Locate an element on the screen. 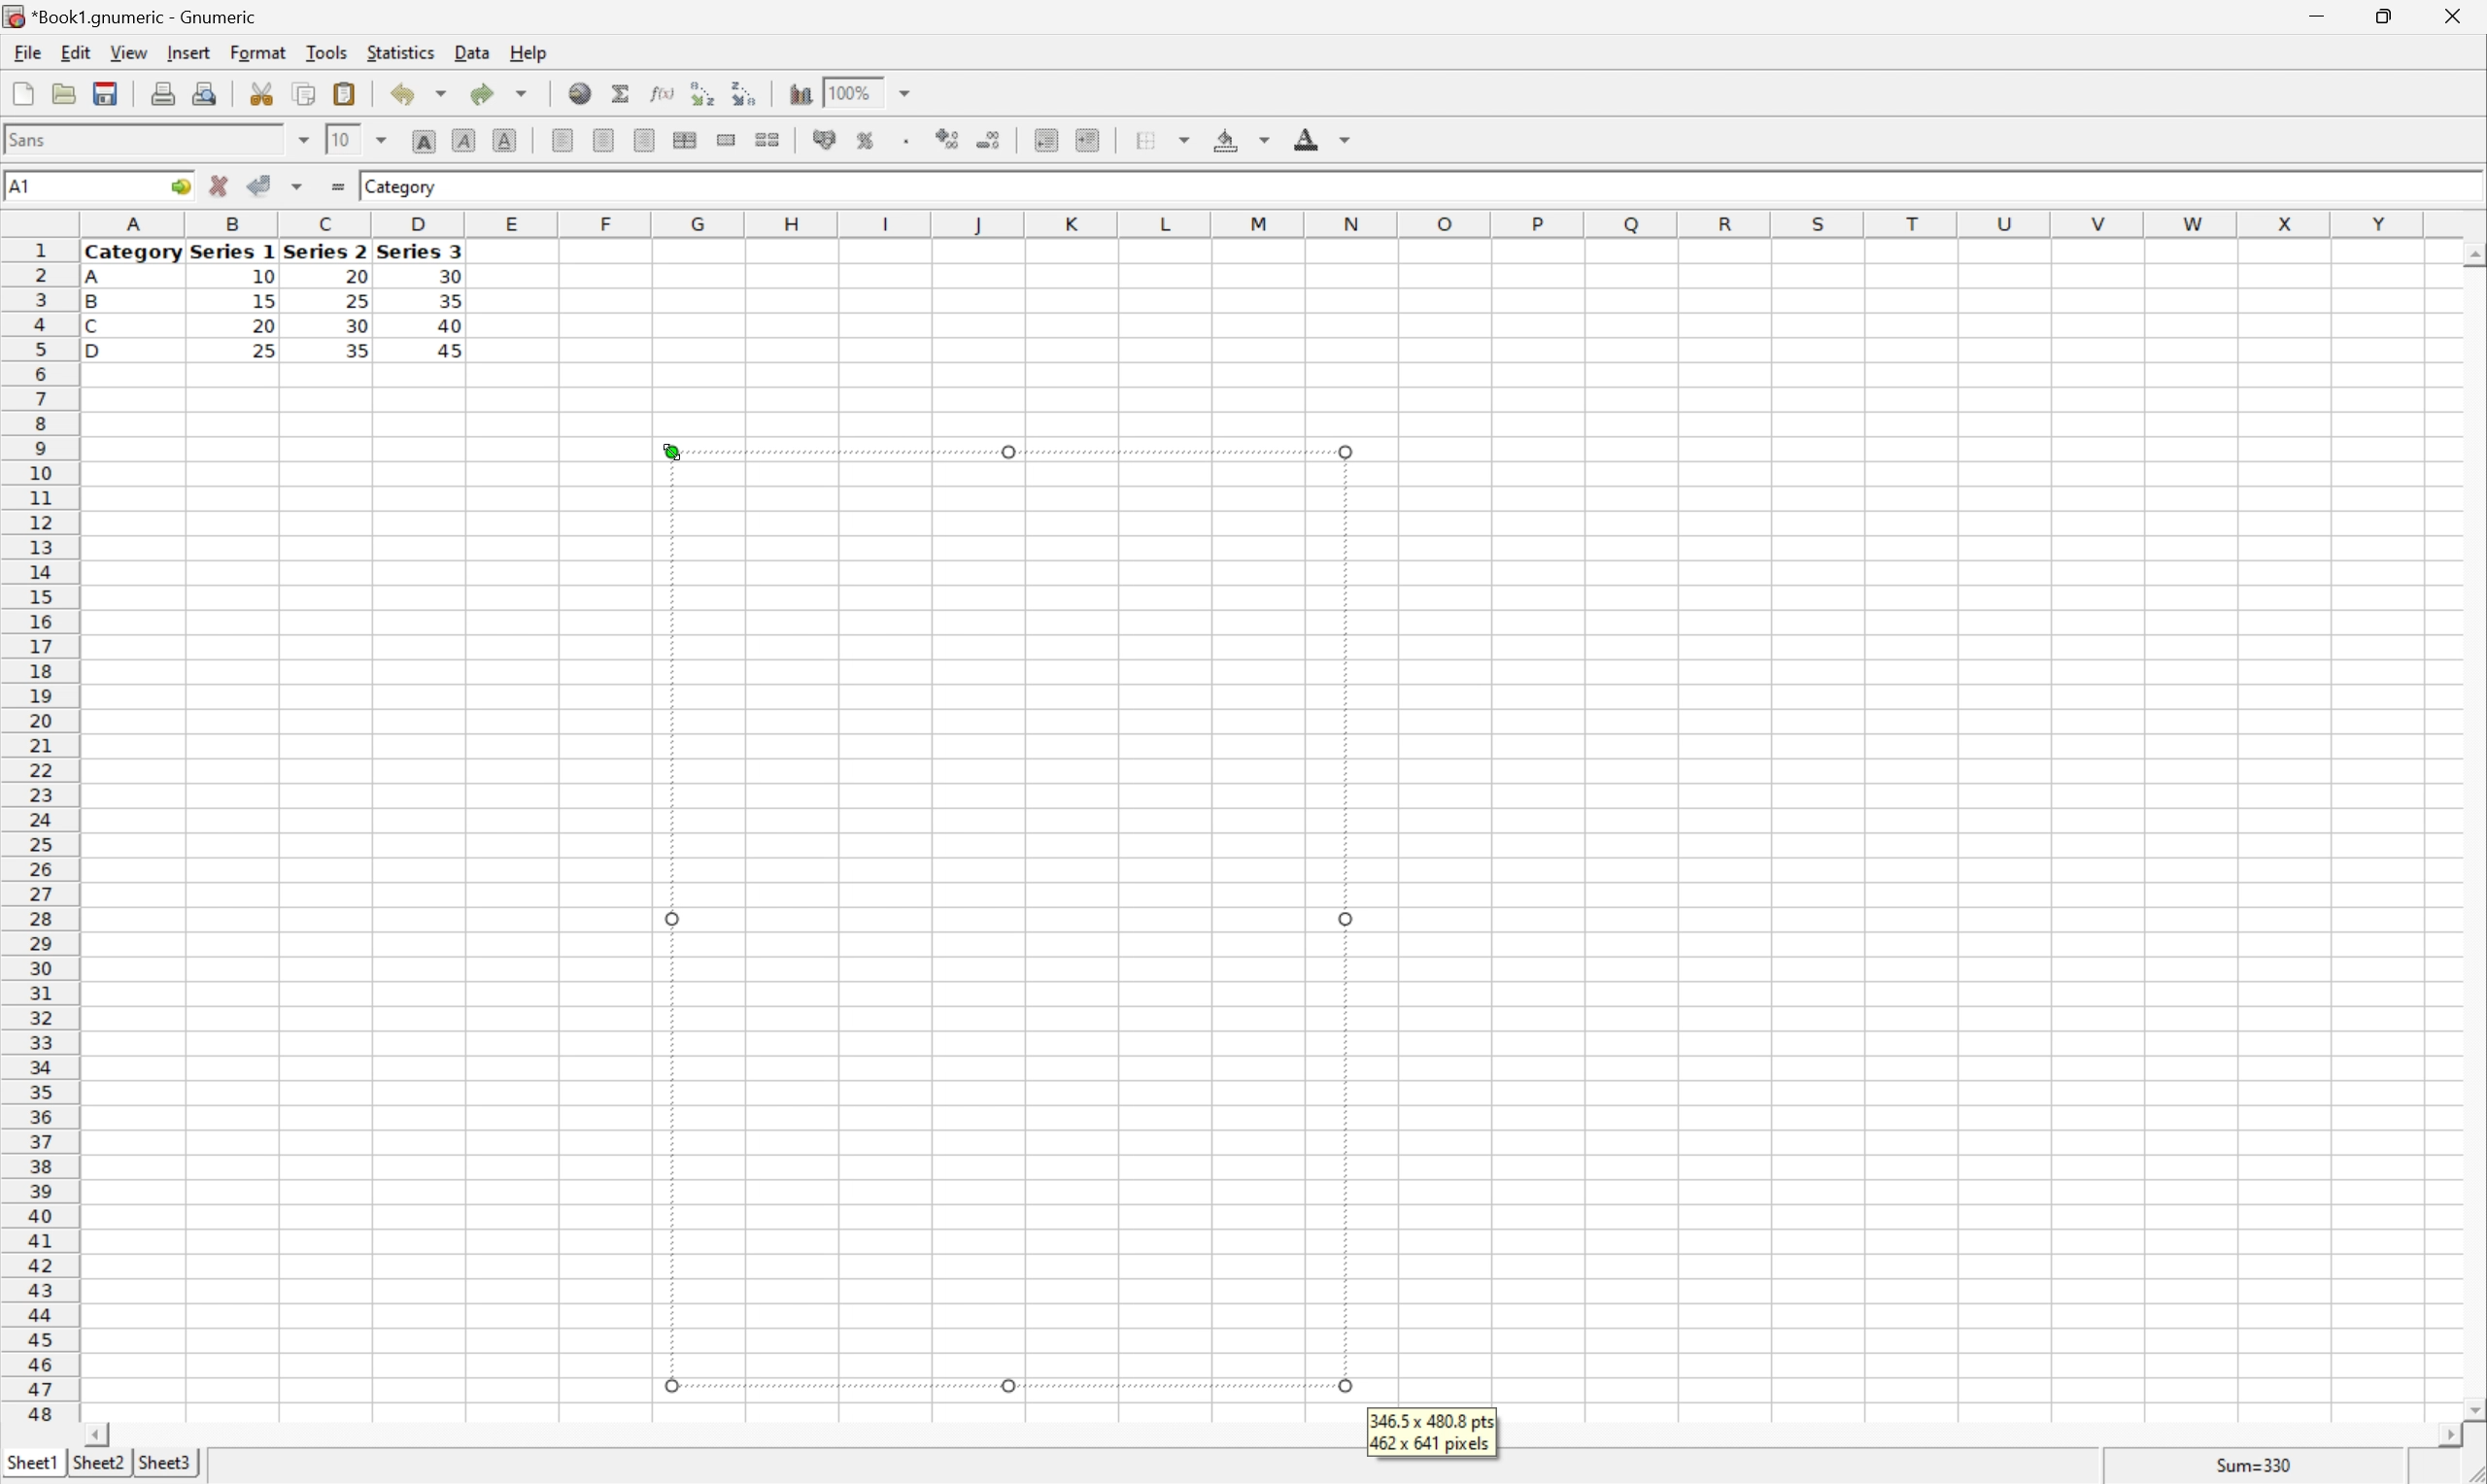  Insert is located at coordinates (190, 53).